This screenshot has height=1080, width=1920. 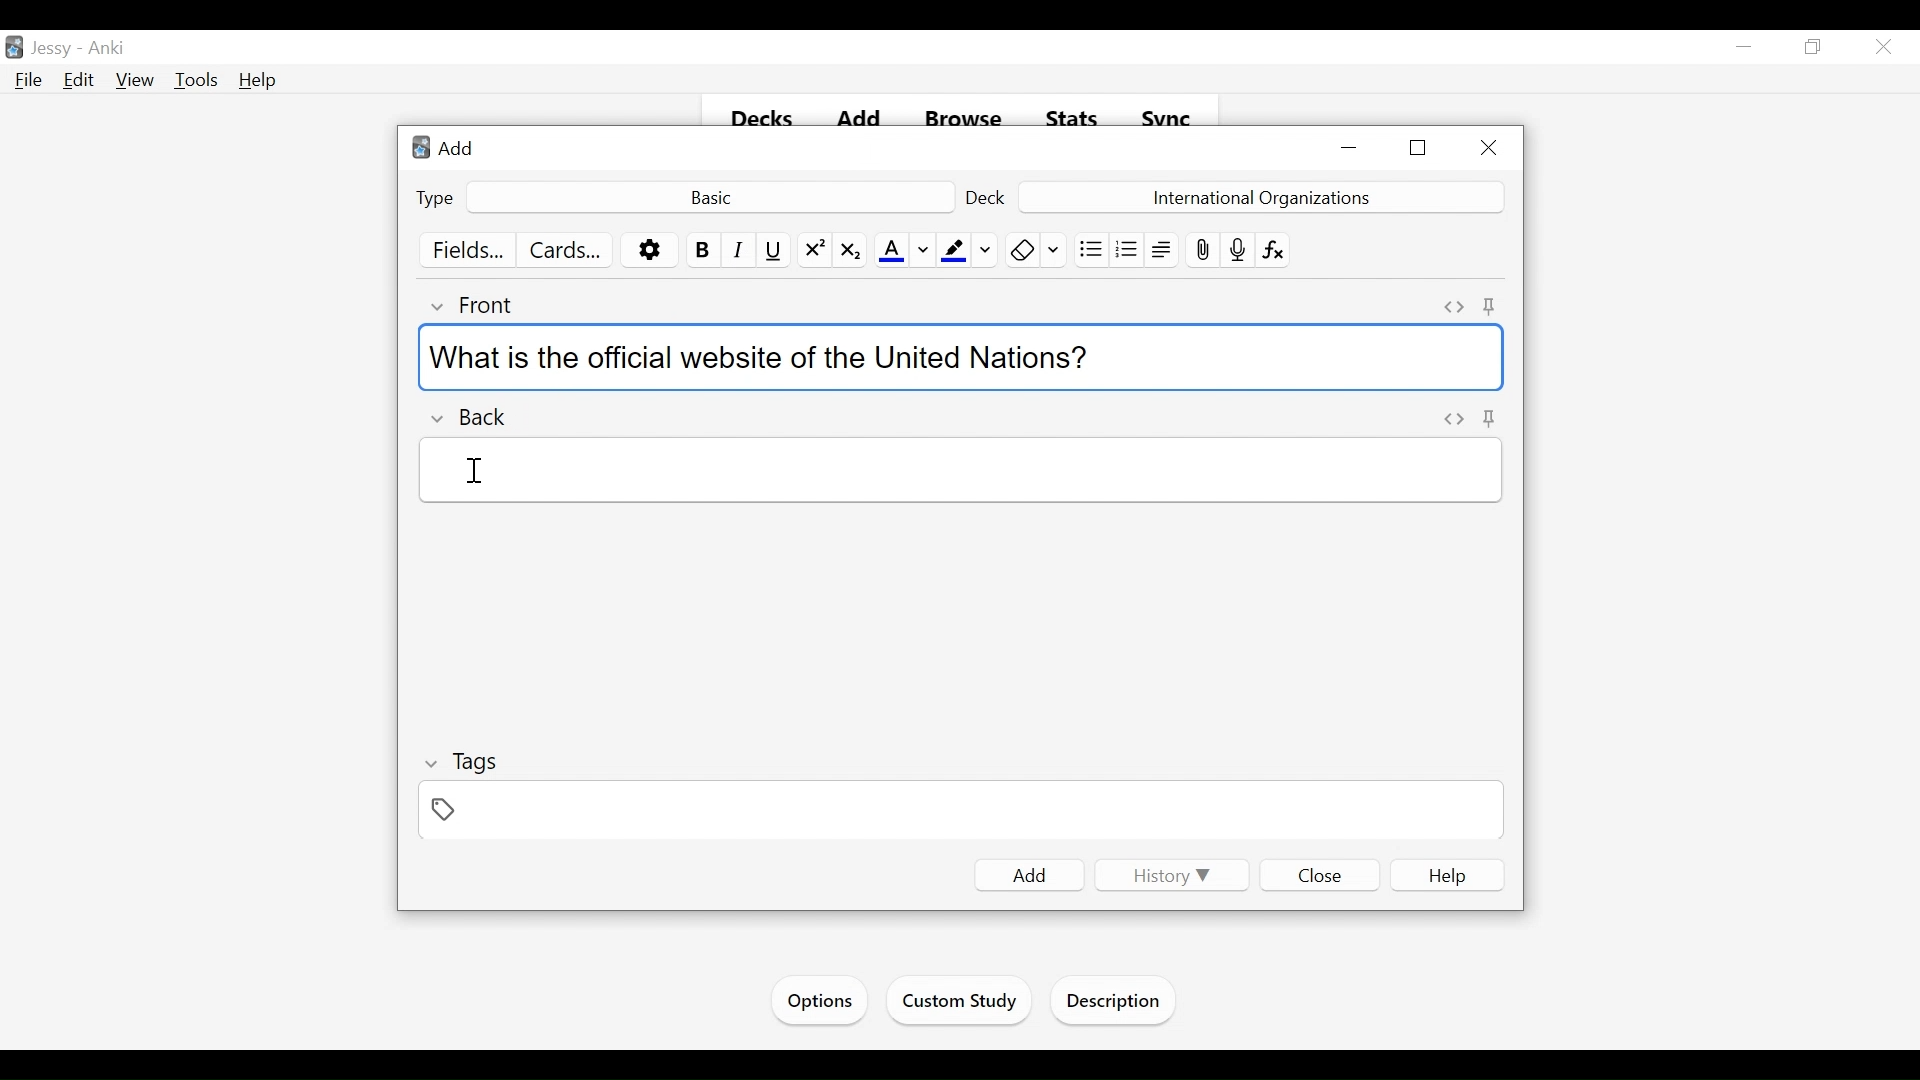 I want to click on Attach pictures, so click(x=1203, y=249).